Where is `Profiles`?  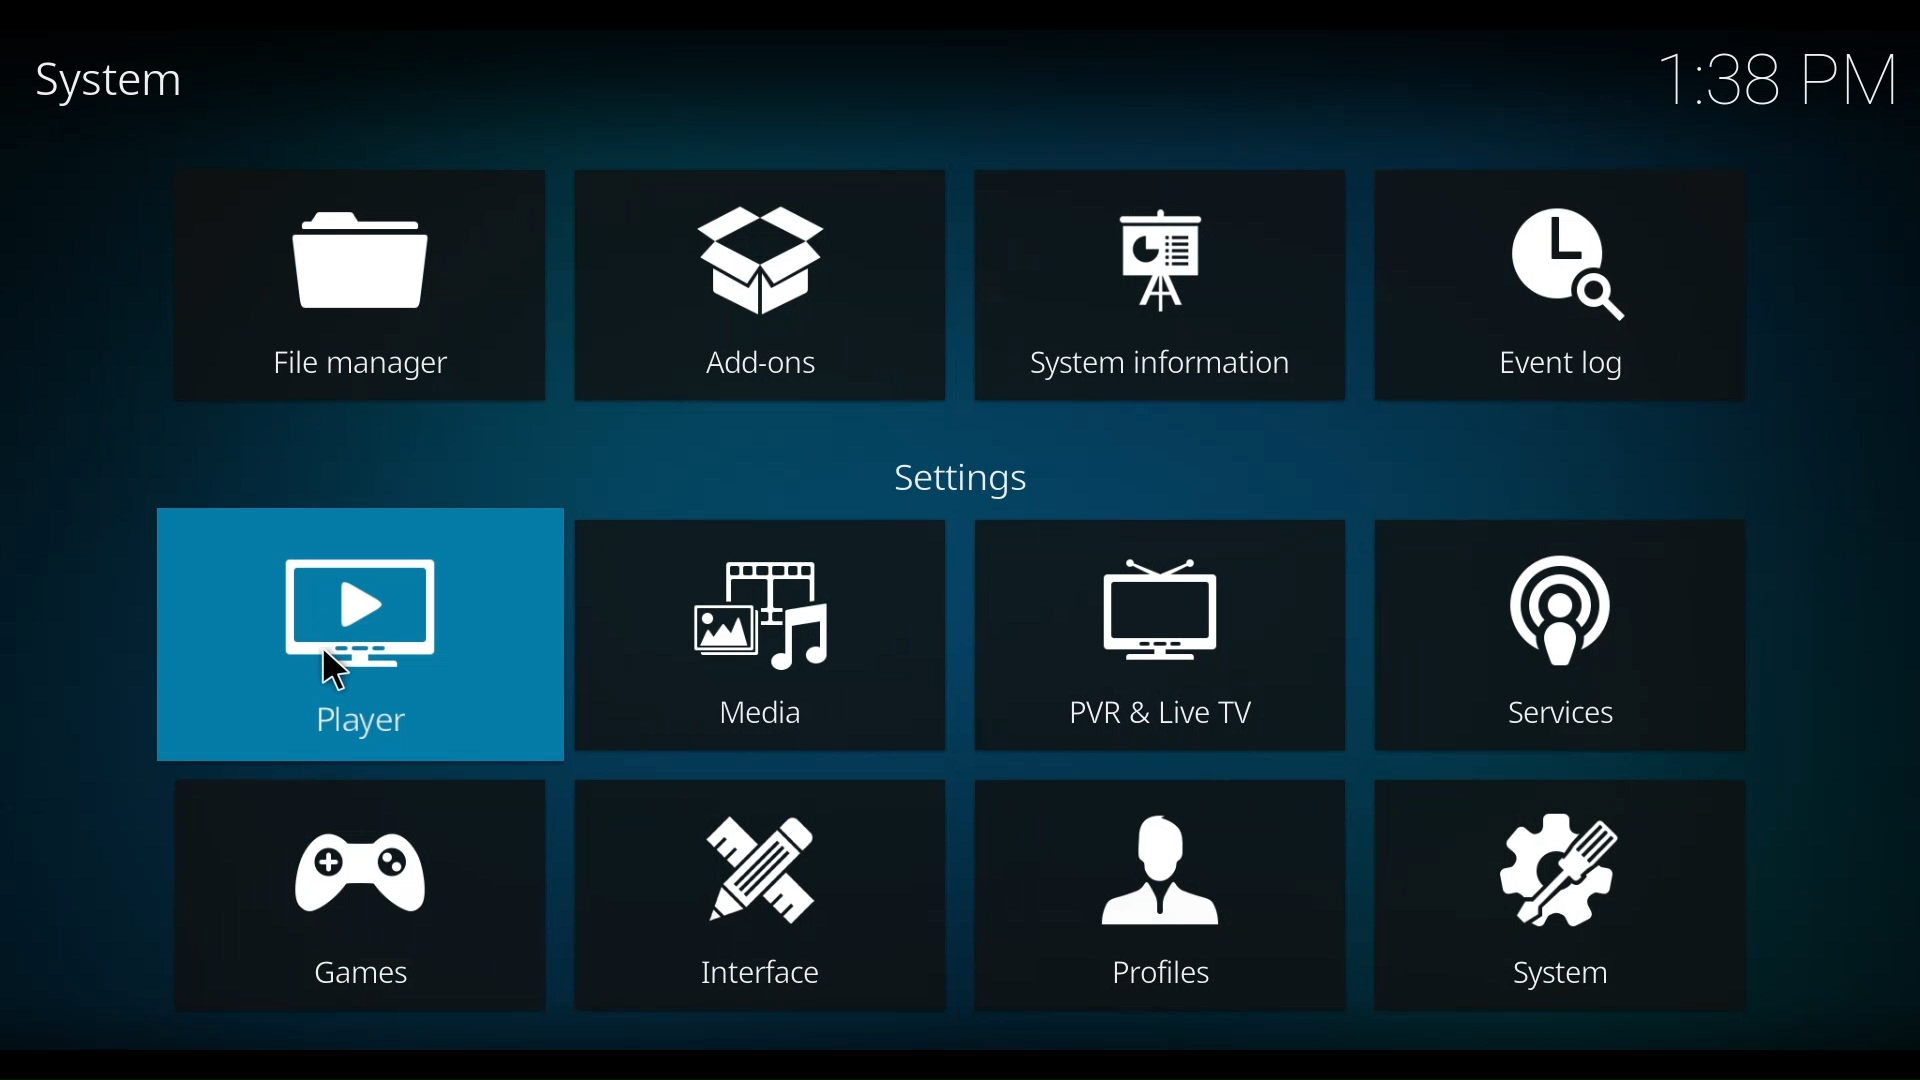
Profiles is located at coordinates (1159, 892).